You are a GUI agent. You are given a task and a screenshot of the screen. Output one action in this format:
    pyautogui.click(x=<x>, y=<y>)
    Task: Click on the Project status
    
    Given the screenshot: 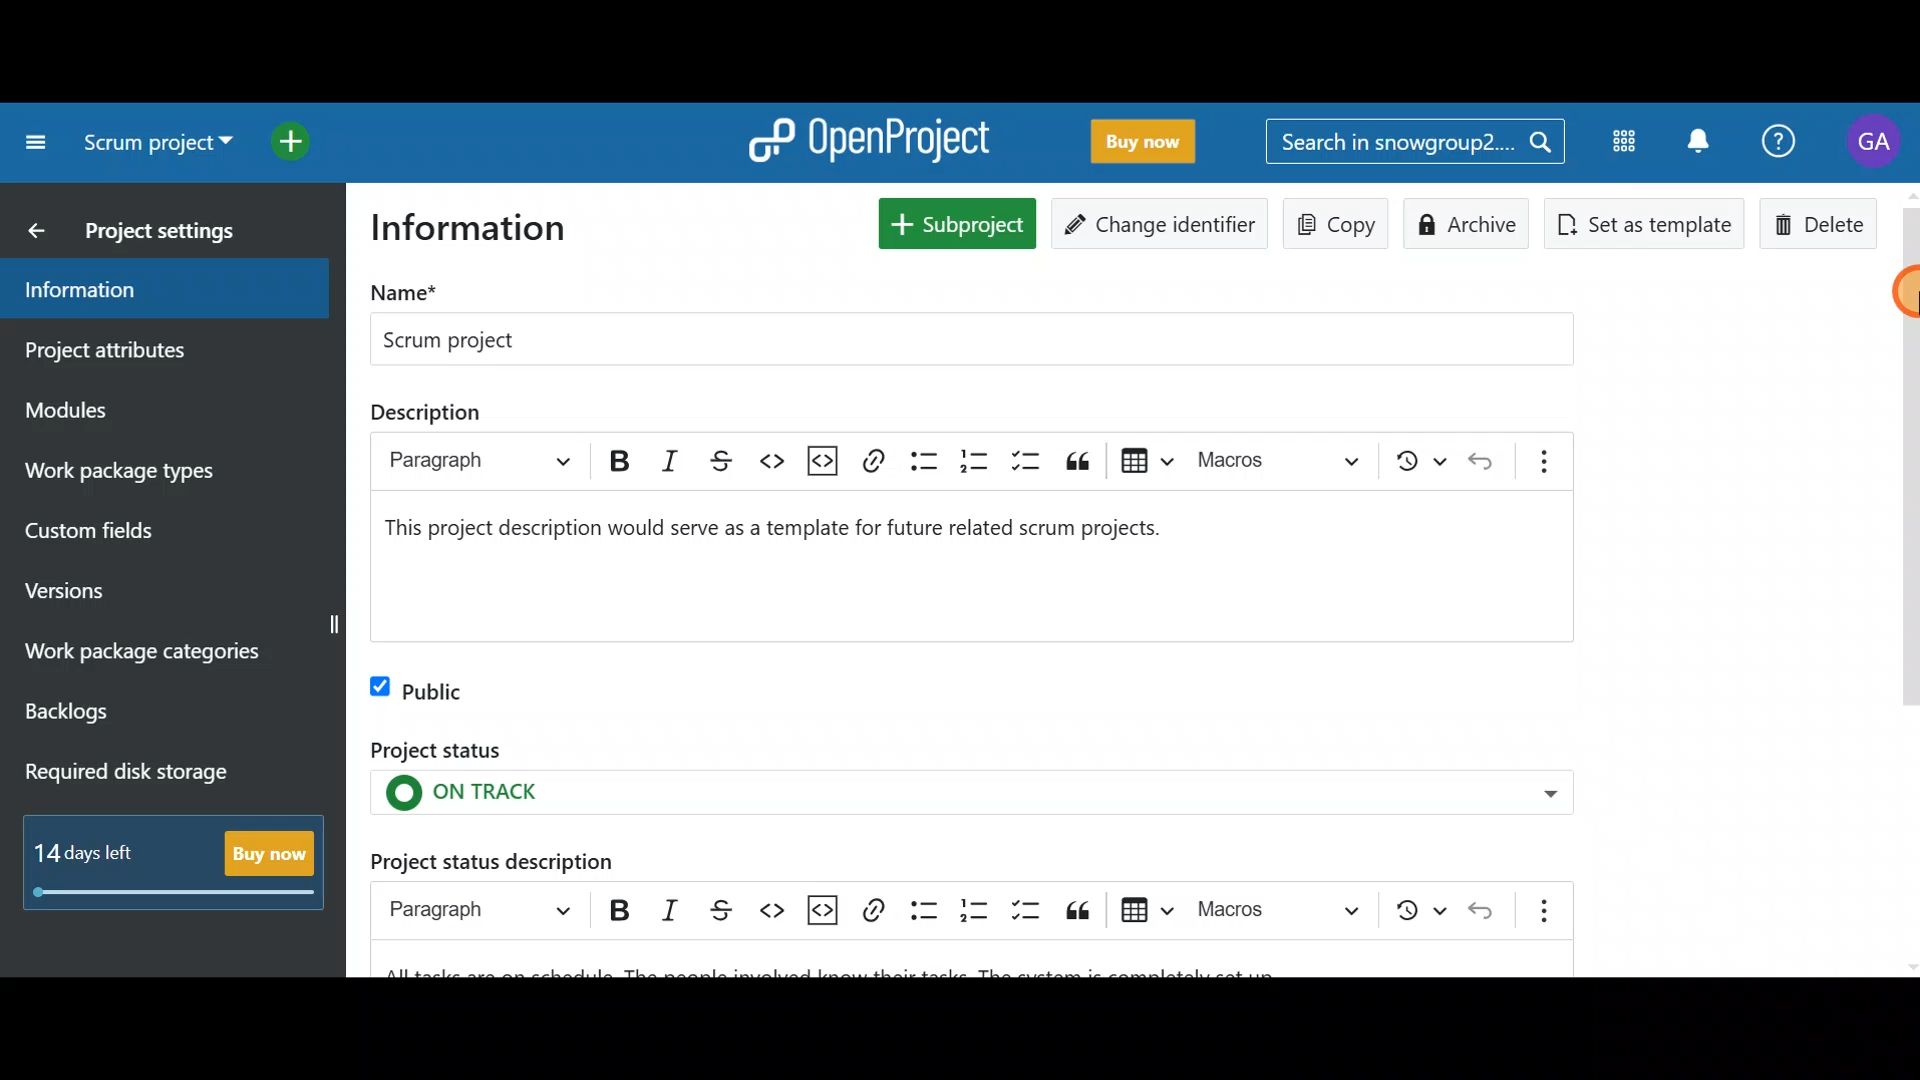 What is the action you would take?
    pyautogui.click(x=965, y=781)
    